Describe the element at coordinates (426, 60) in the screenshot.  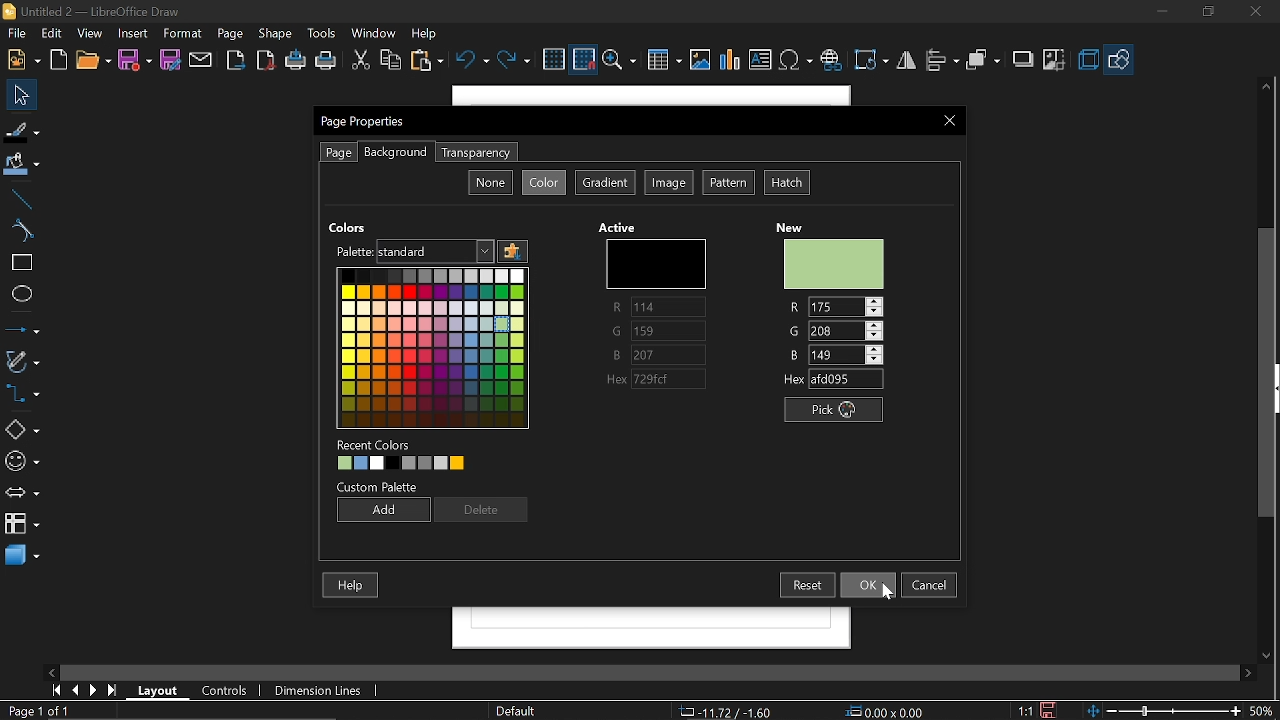
I see `Paste` at that location.